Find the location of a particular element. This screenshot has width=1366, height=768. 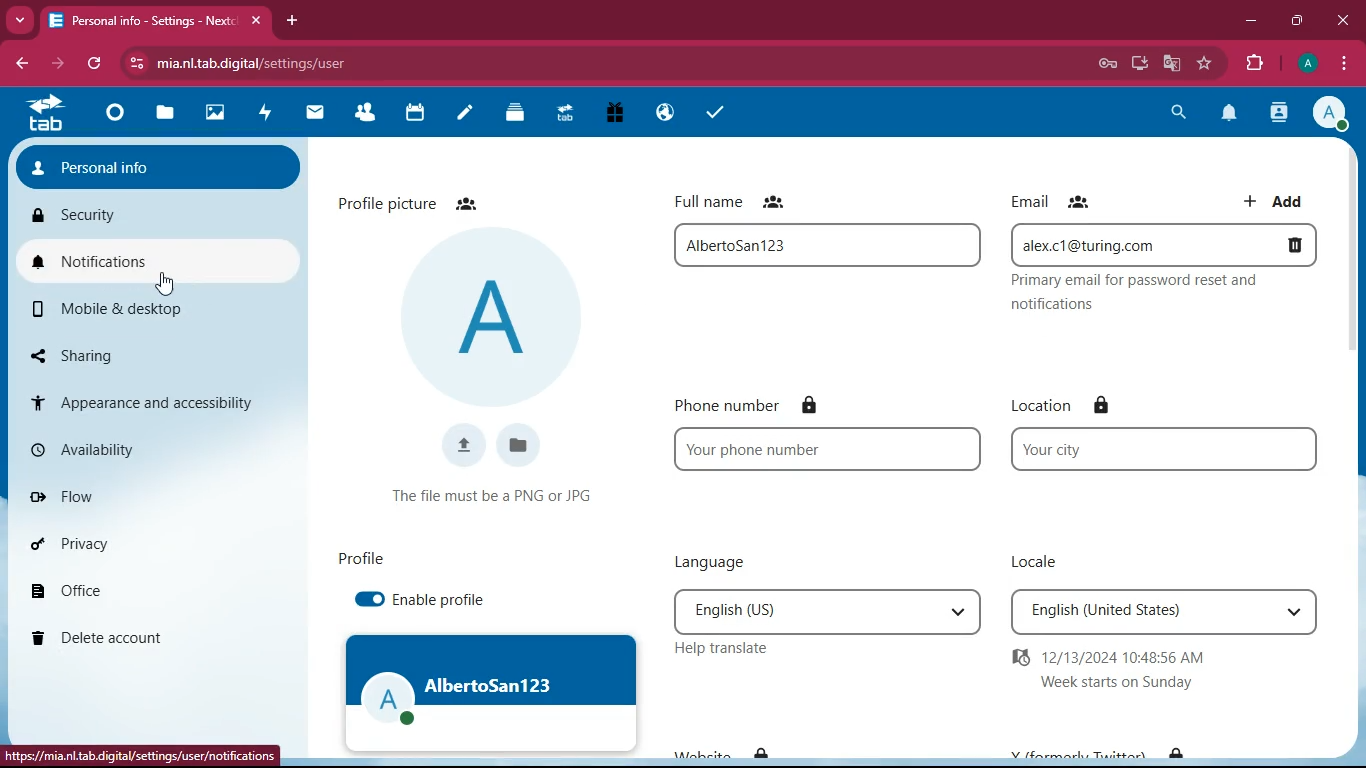

password is located at coordinates (1105, 63).